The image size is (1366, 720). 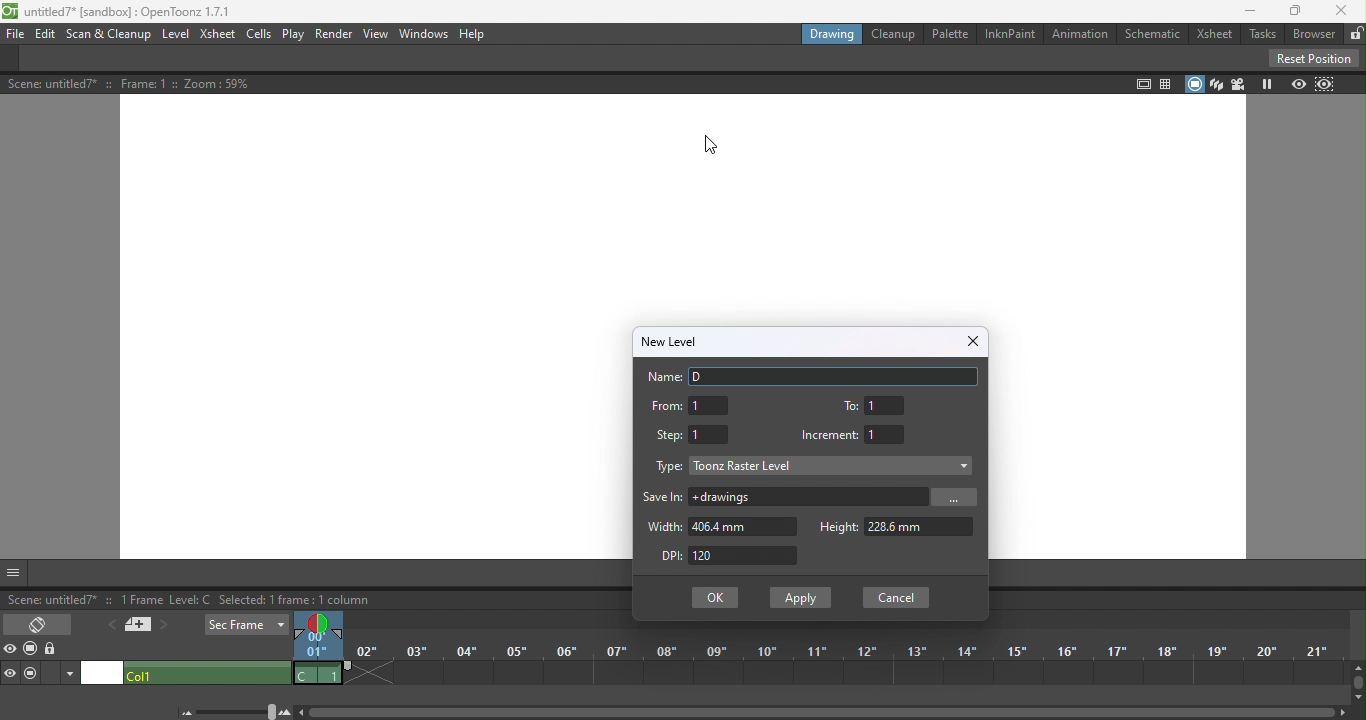 I want to click on Minimize, so click(x=1245, y=12).